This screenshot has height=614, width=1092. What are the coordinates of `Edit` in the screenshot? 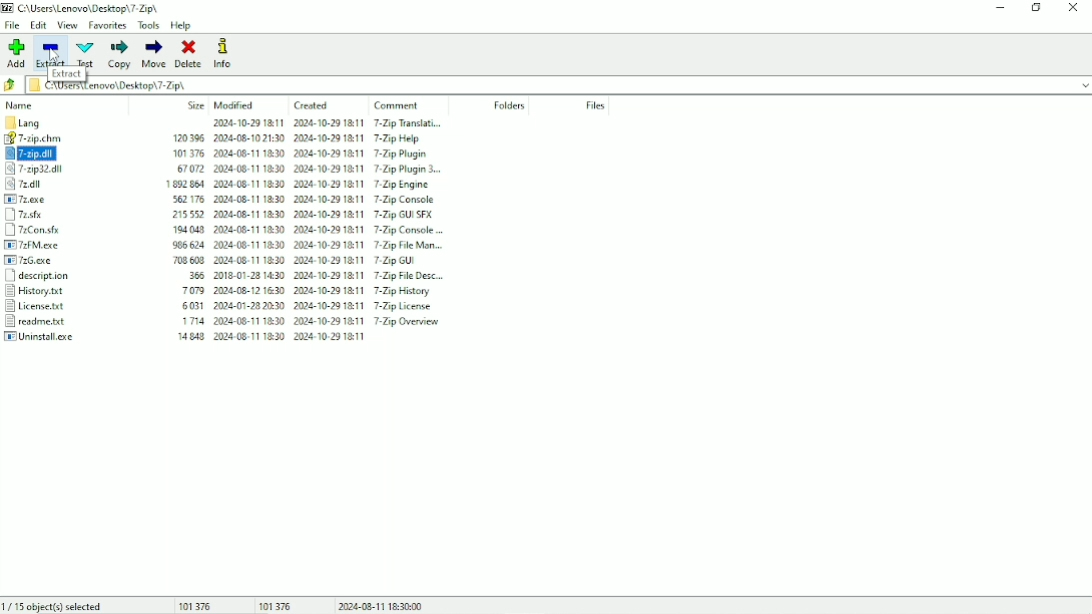 It's located at (38, 26).